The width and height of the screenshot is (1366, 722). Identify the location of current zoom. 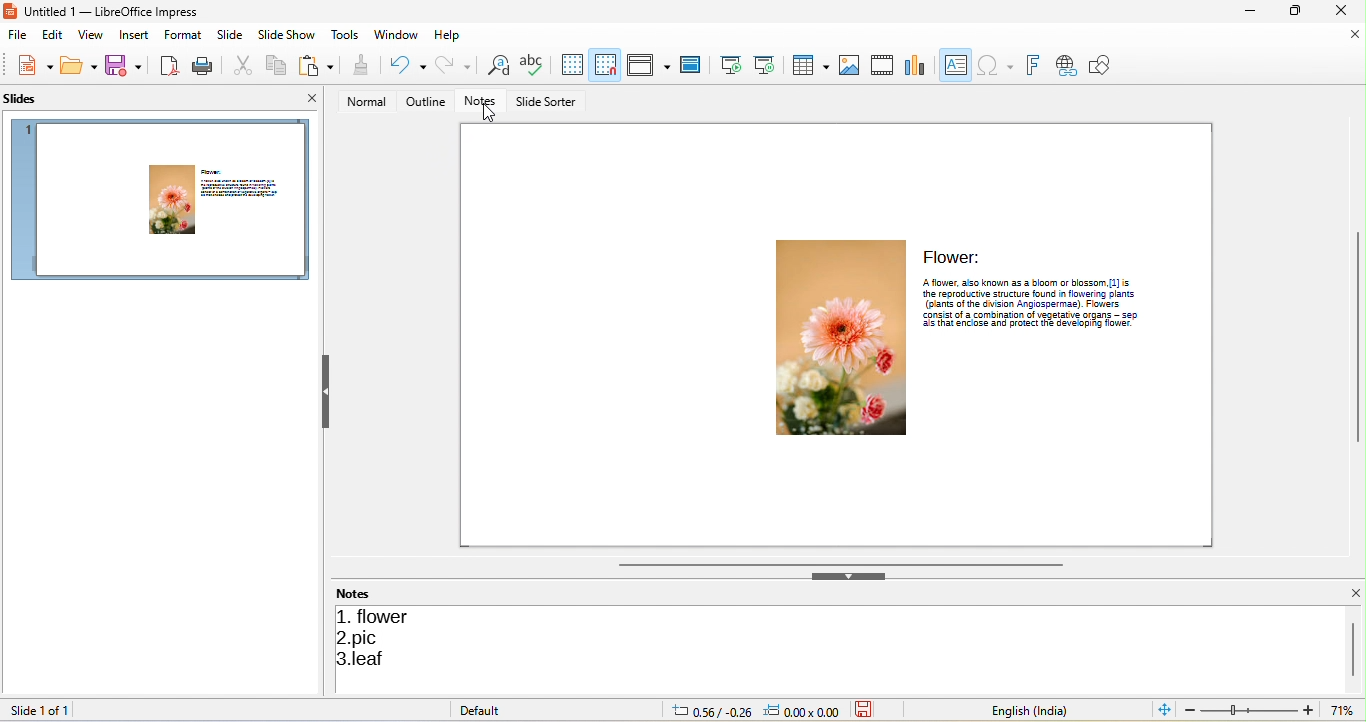
(1347, 710).